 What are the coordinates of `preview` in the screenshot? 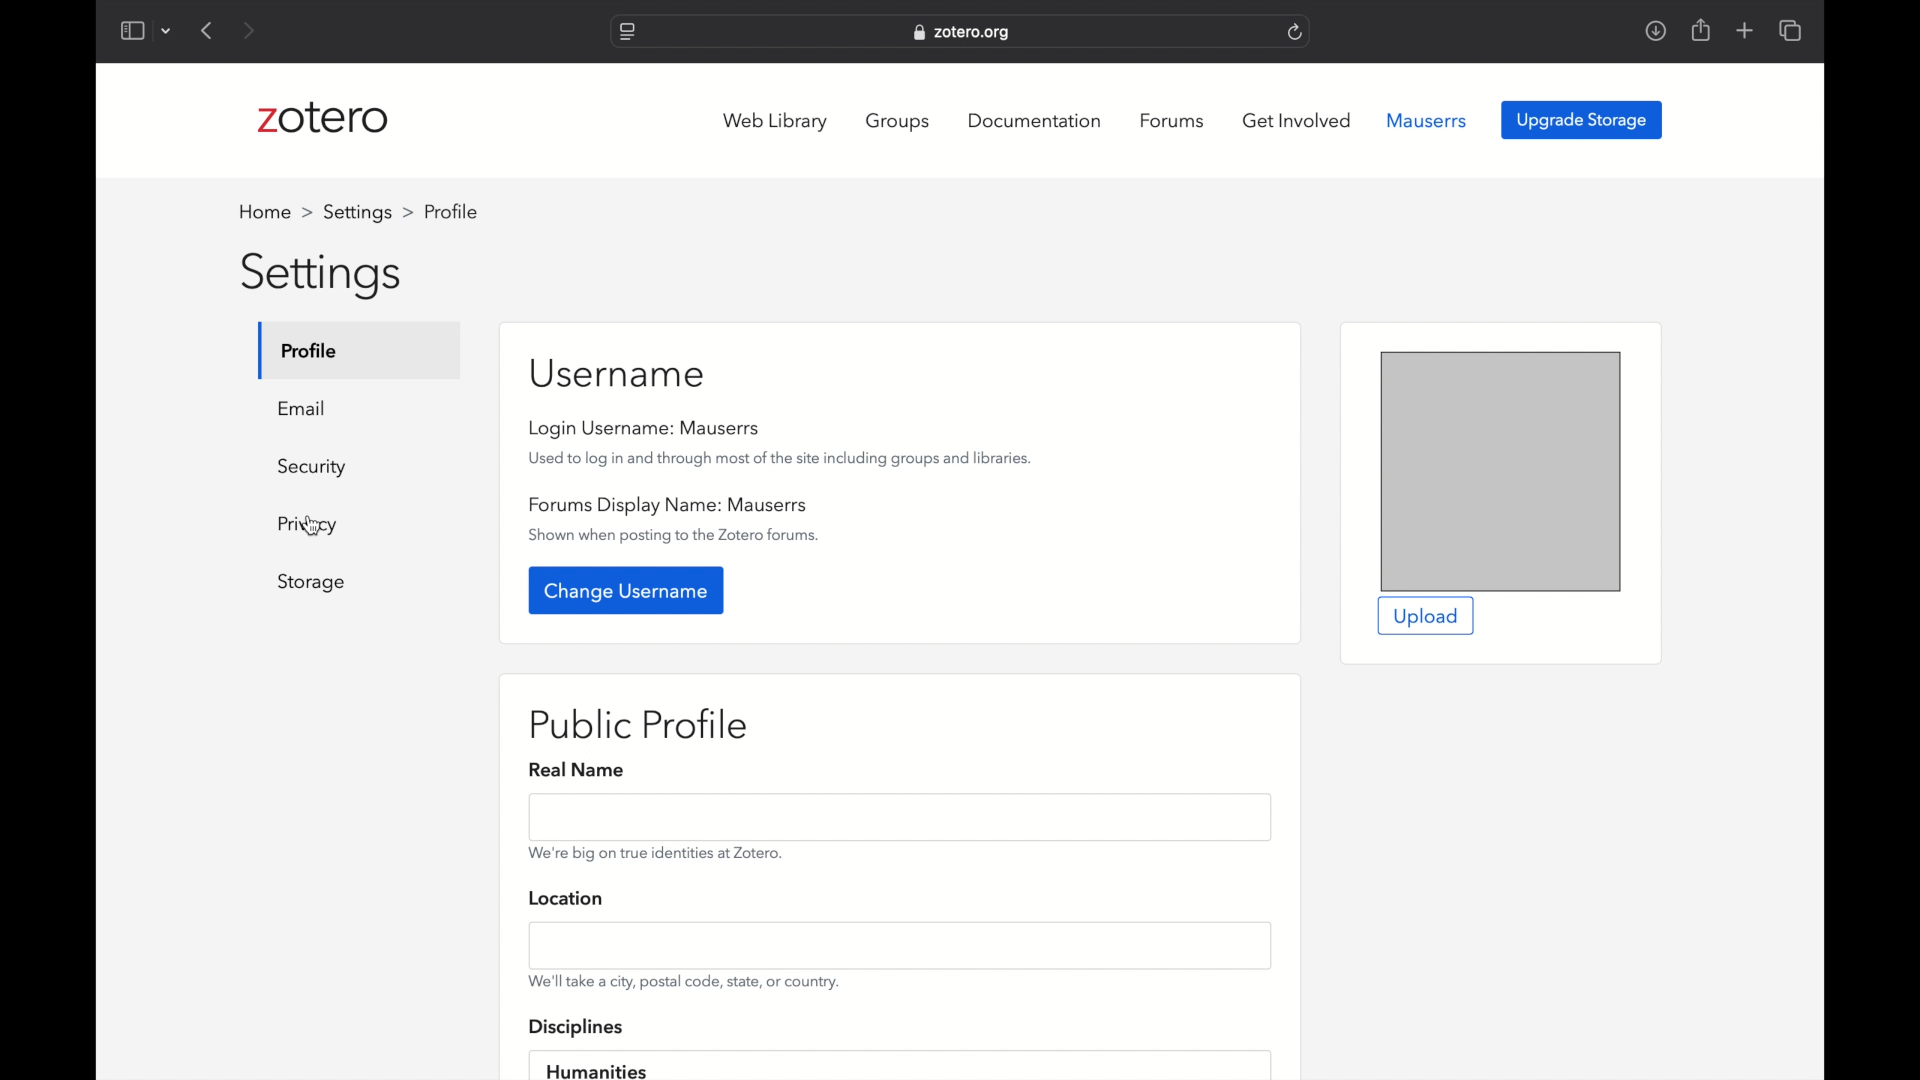 It's located at (1500, 471).